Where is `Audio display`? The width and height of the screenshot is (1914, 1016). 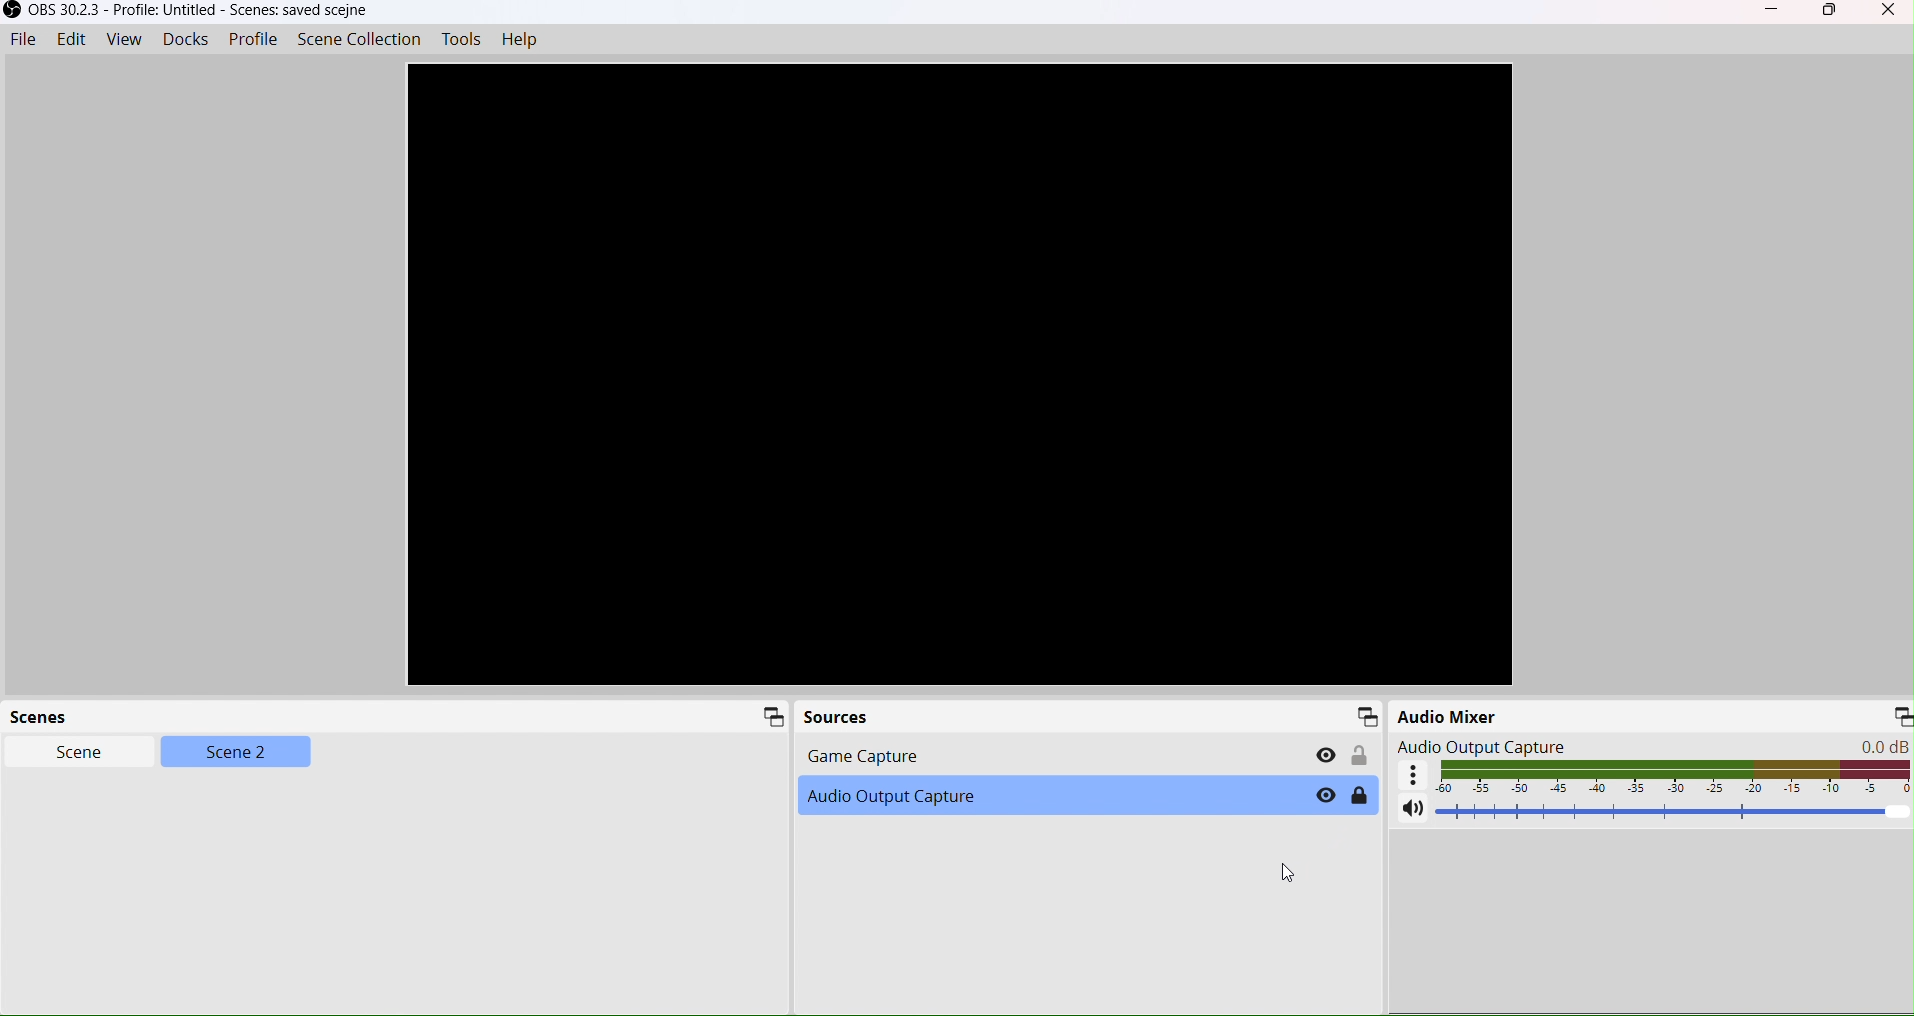
Audio display is located at coordinates (1672, 777).